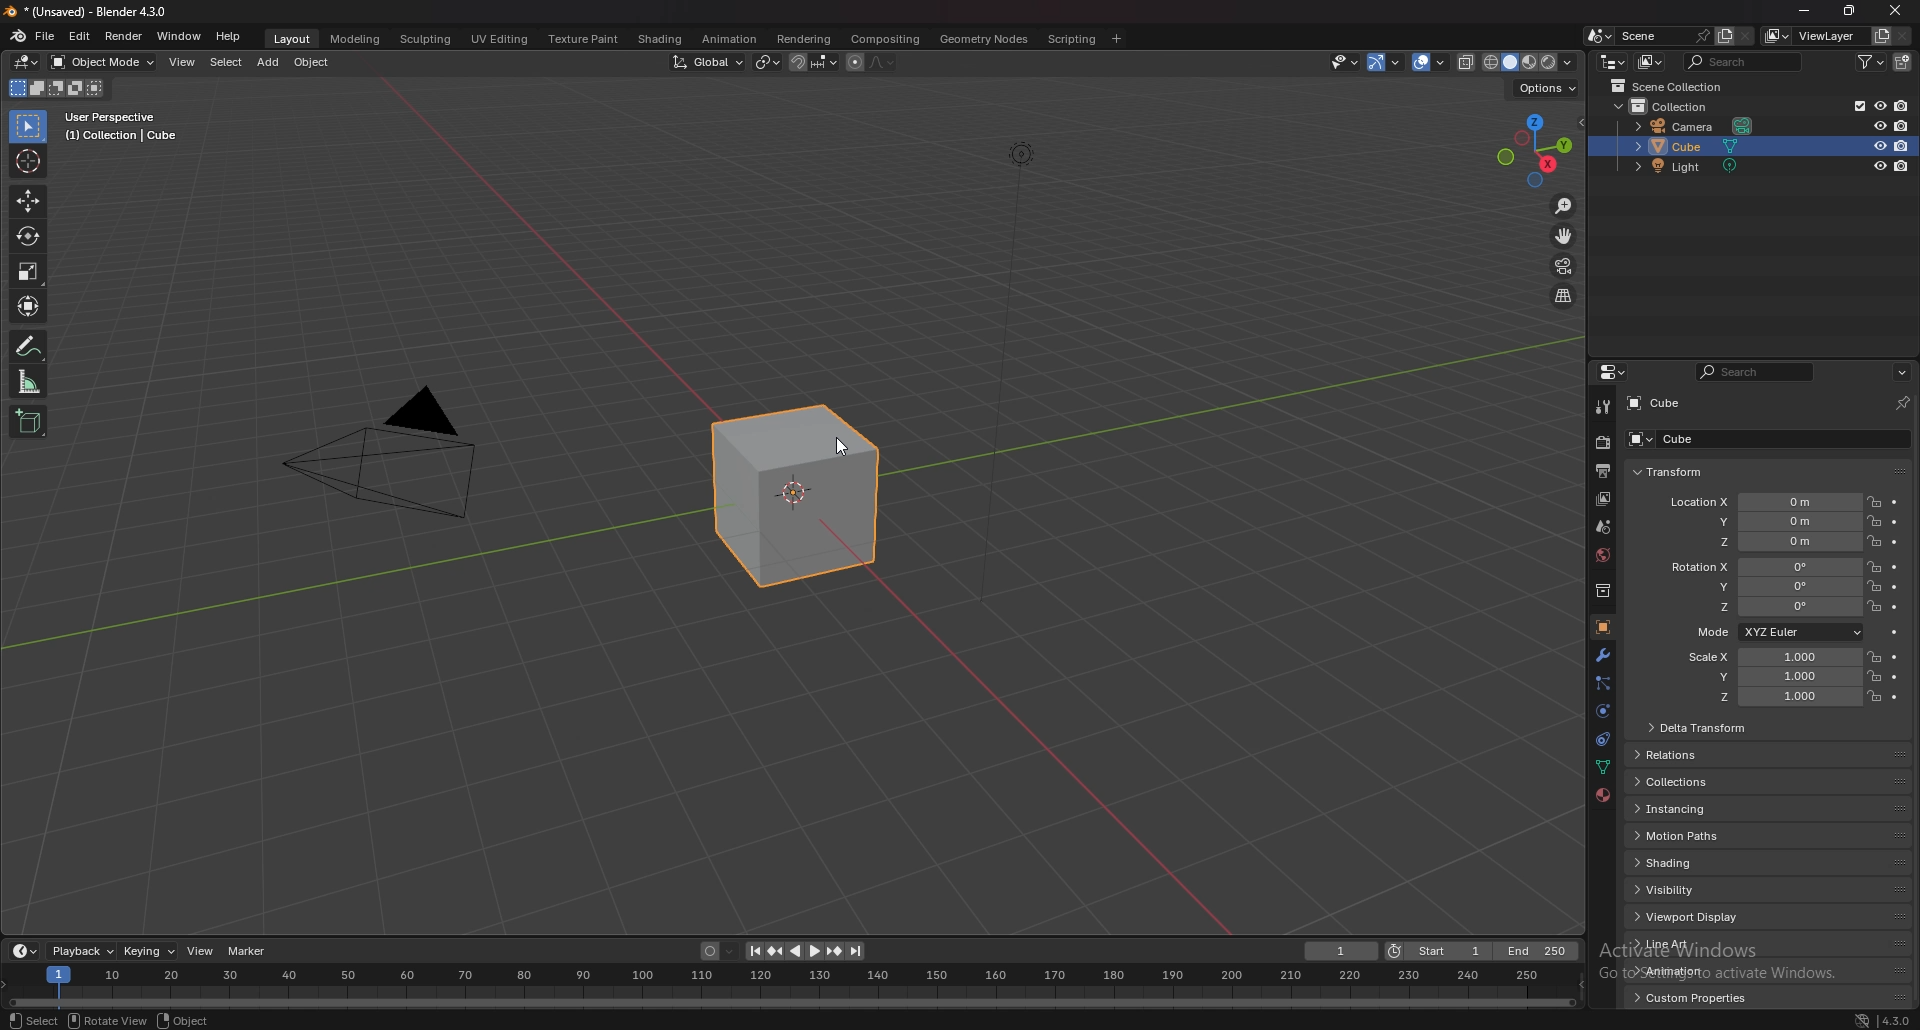 This screenshot has width=1920, height=1030. What do you see at coordinates (1896, 606) in the screenshot?
I see `animate property` at bounding box center [1896, 606].